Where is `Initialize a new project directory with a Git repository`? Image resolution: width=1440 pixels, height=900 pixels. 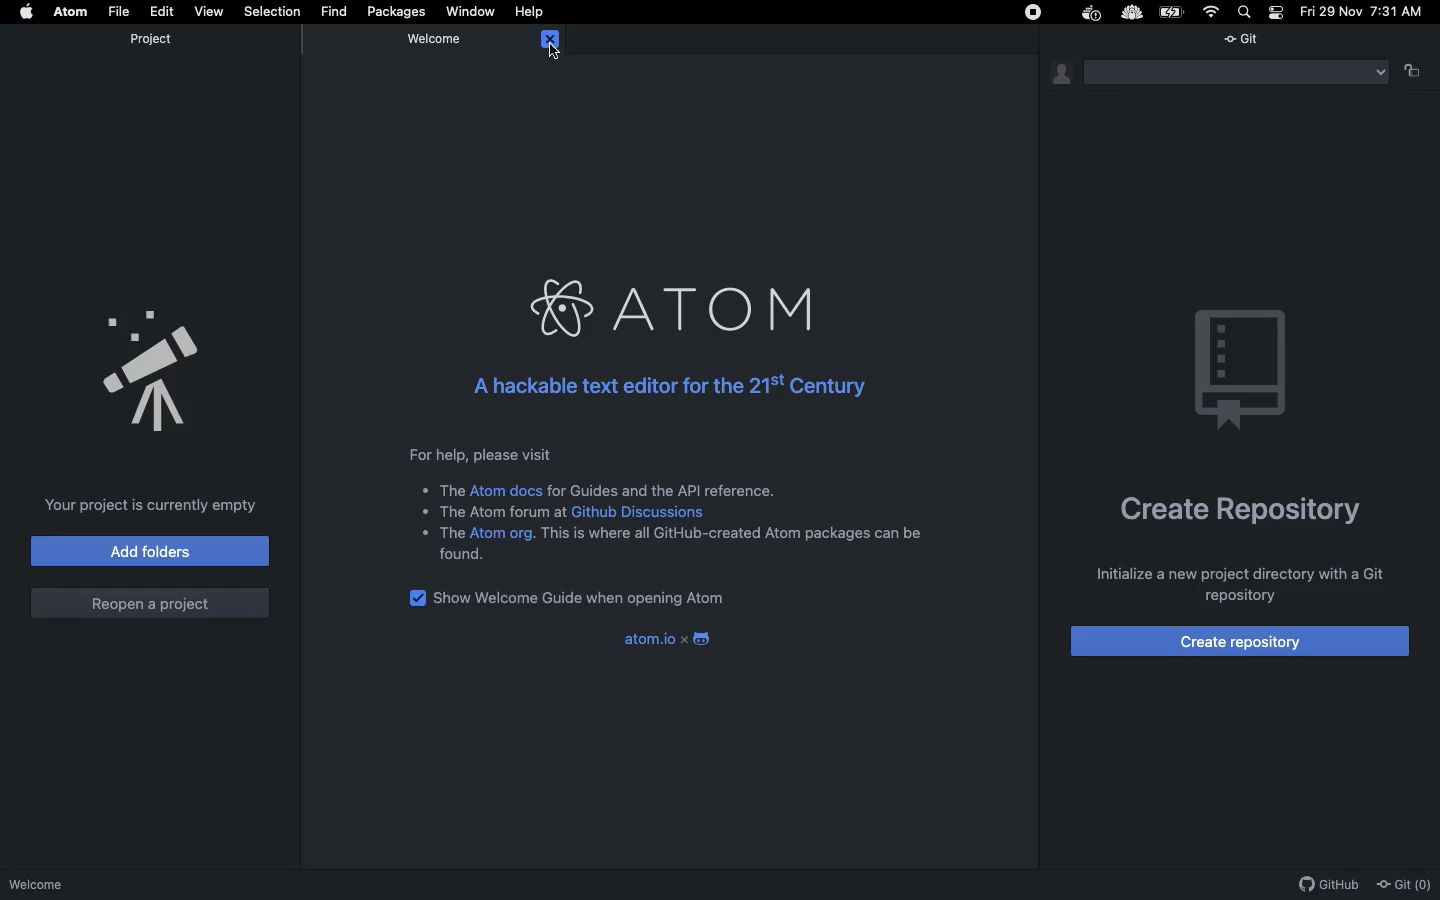 Initialize a new project directory with a Git repository is located at coordinates (1230, 582).